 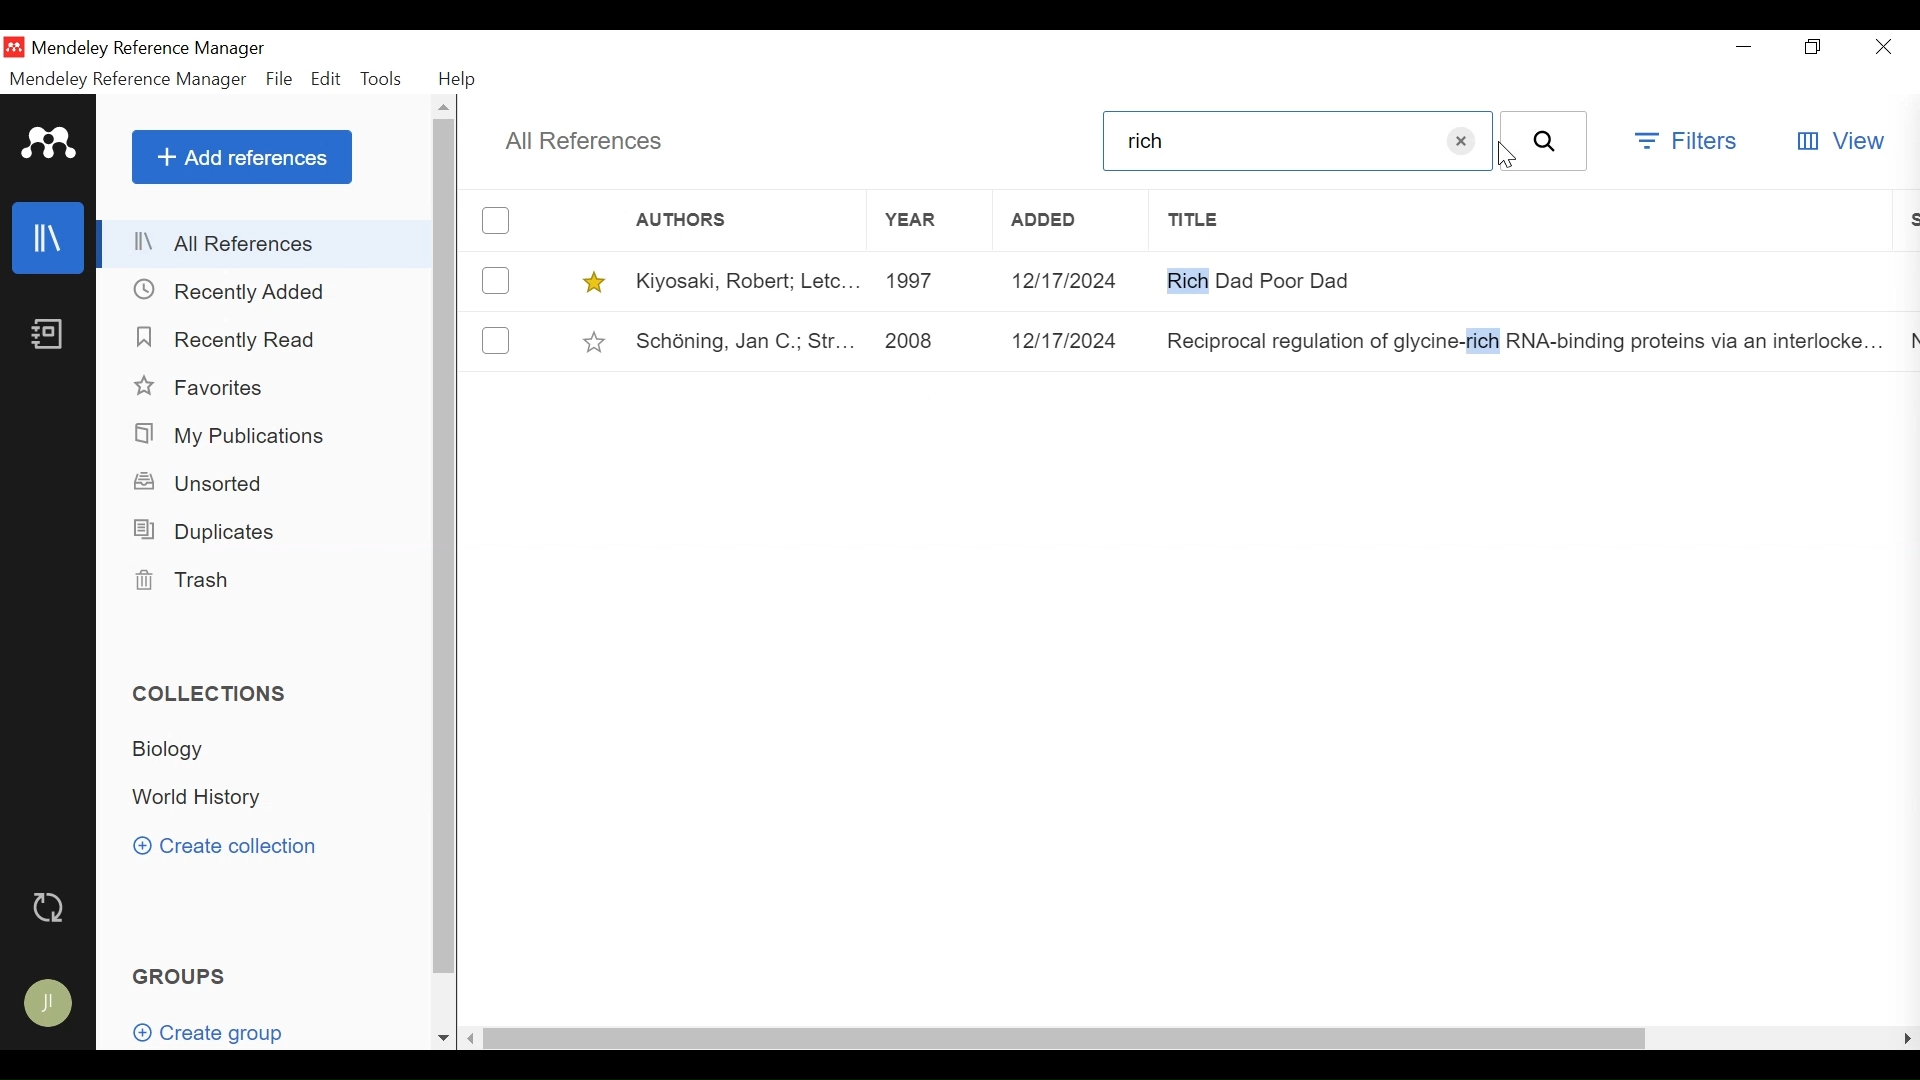 I want to click on 1997, so click(x=925, y=281).